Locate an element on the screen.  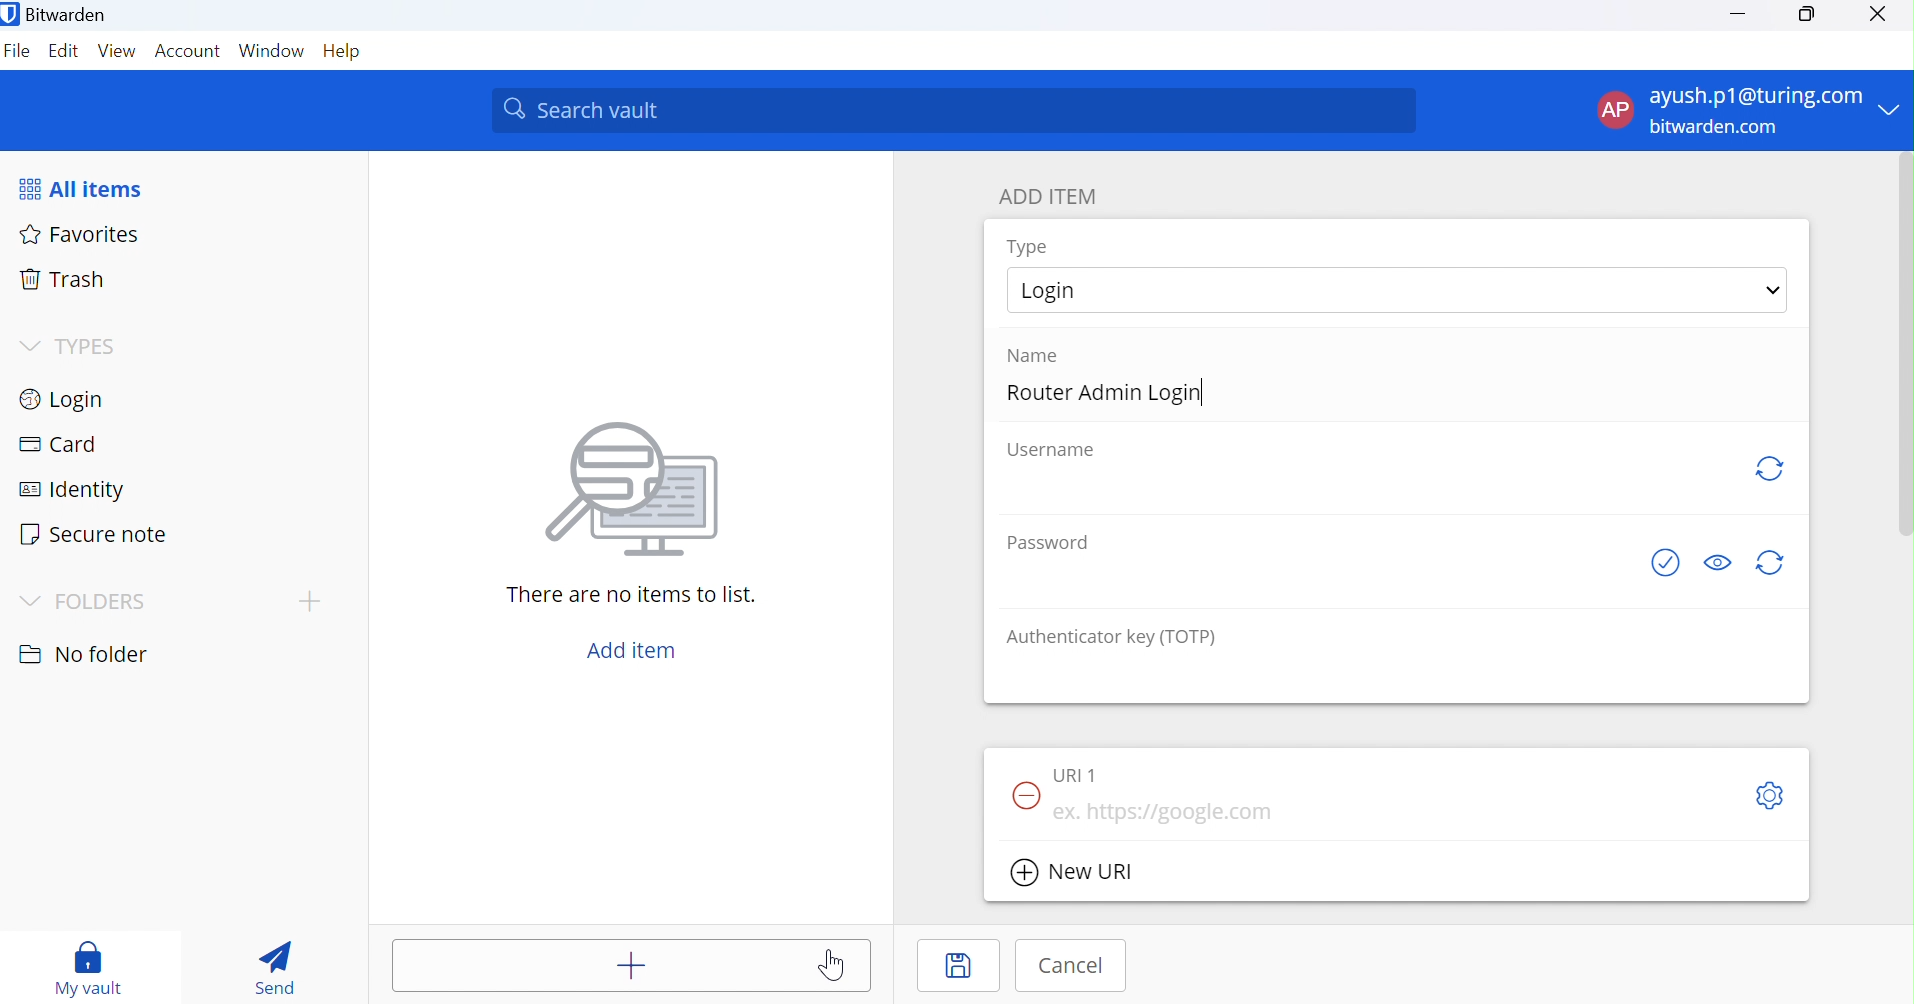
Bitwarden is located at coordinates (57, 13).